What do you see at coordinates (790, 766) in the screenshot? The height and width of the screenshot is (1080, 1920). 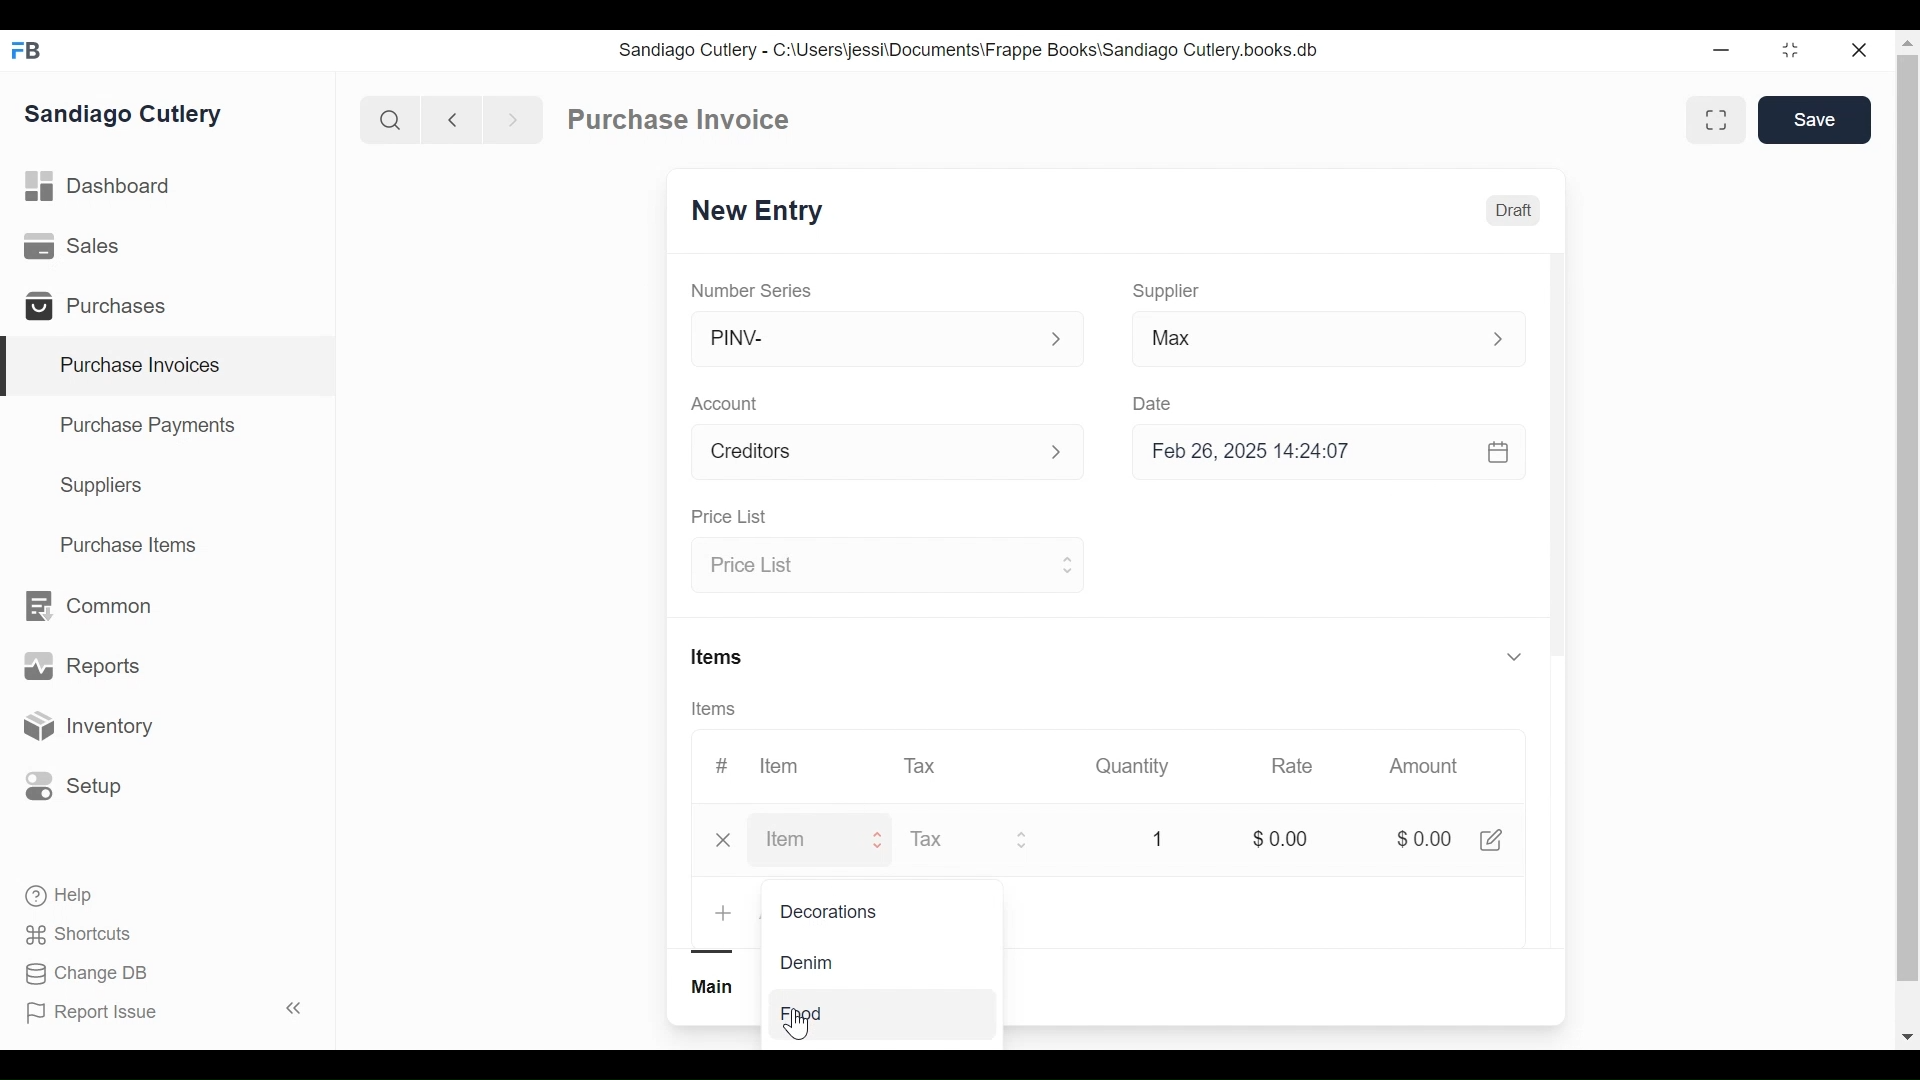 I see `Item` at bounding box center [790, 766].